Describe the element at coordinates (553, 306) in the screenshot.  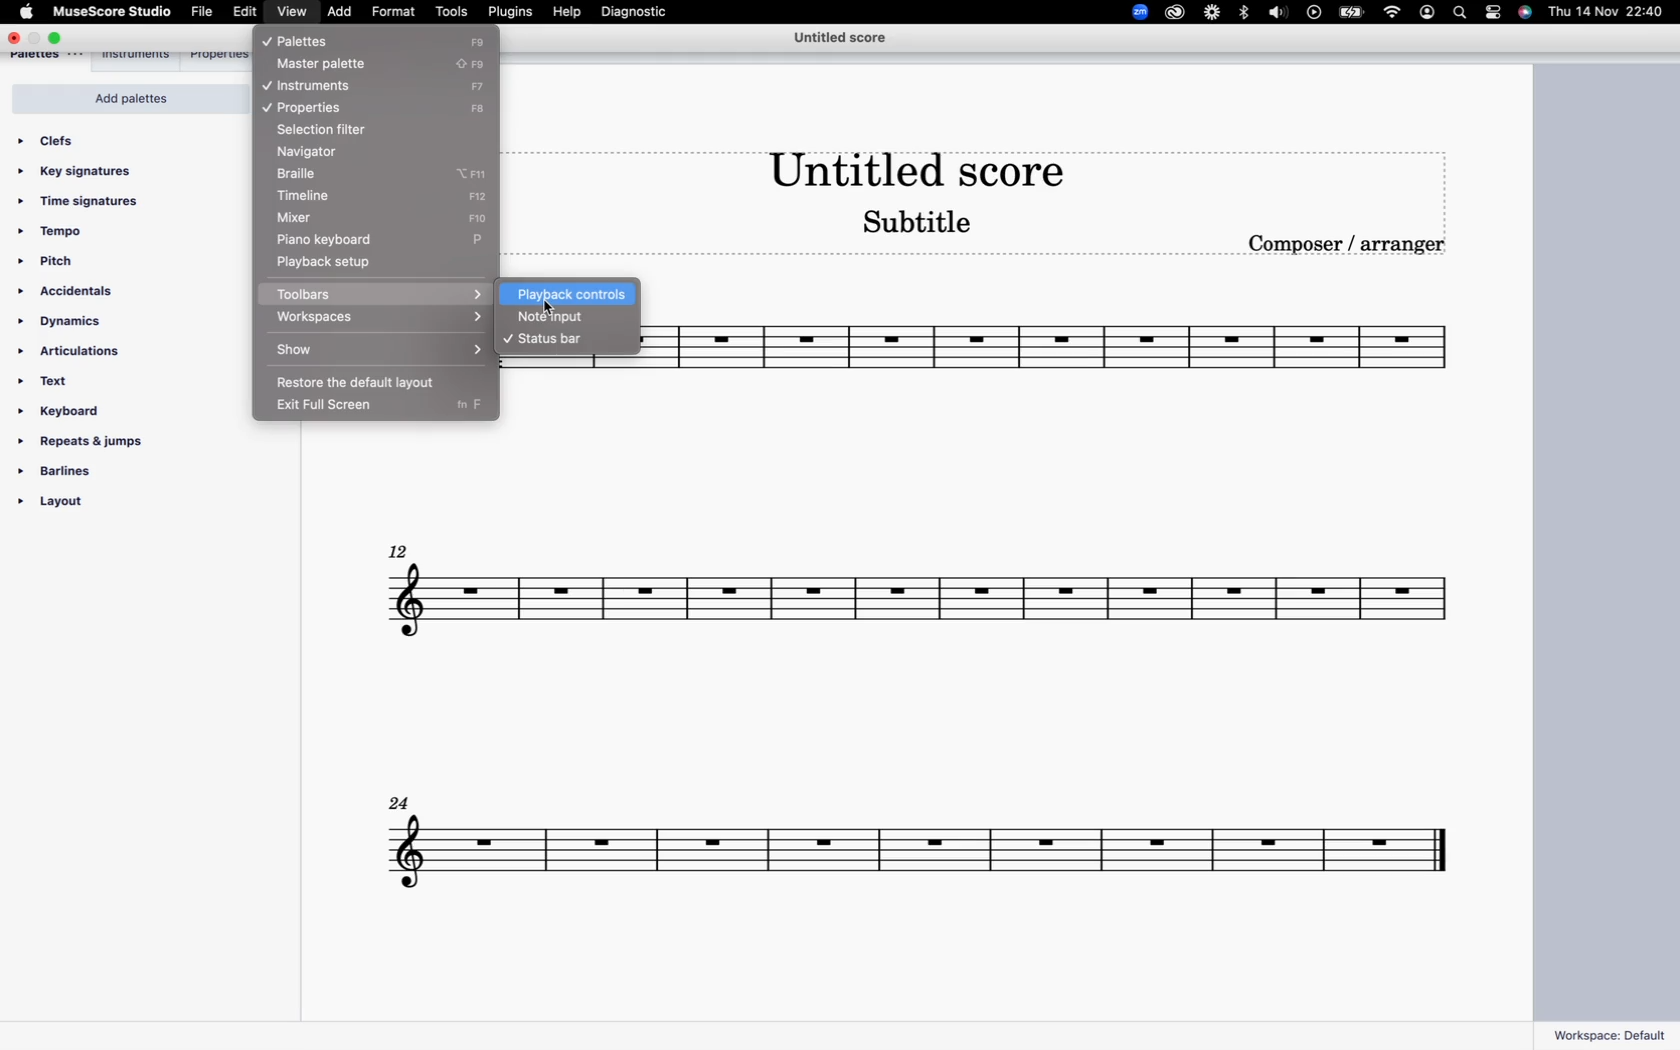
I see `cursor` at that location.